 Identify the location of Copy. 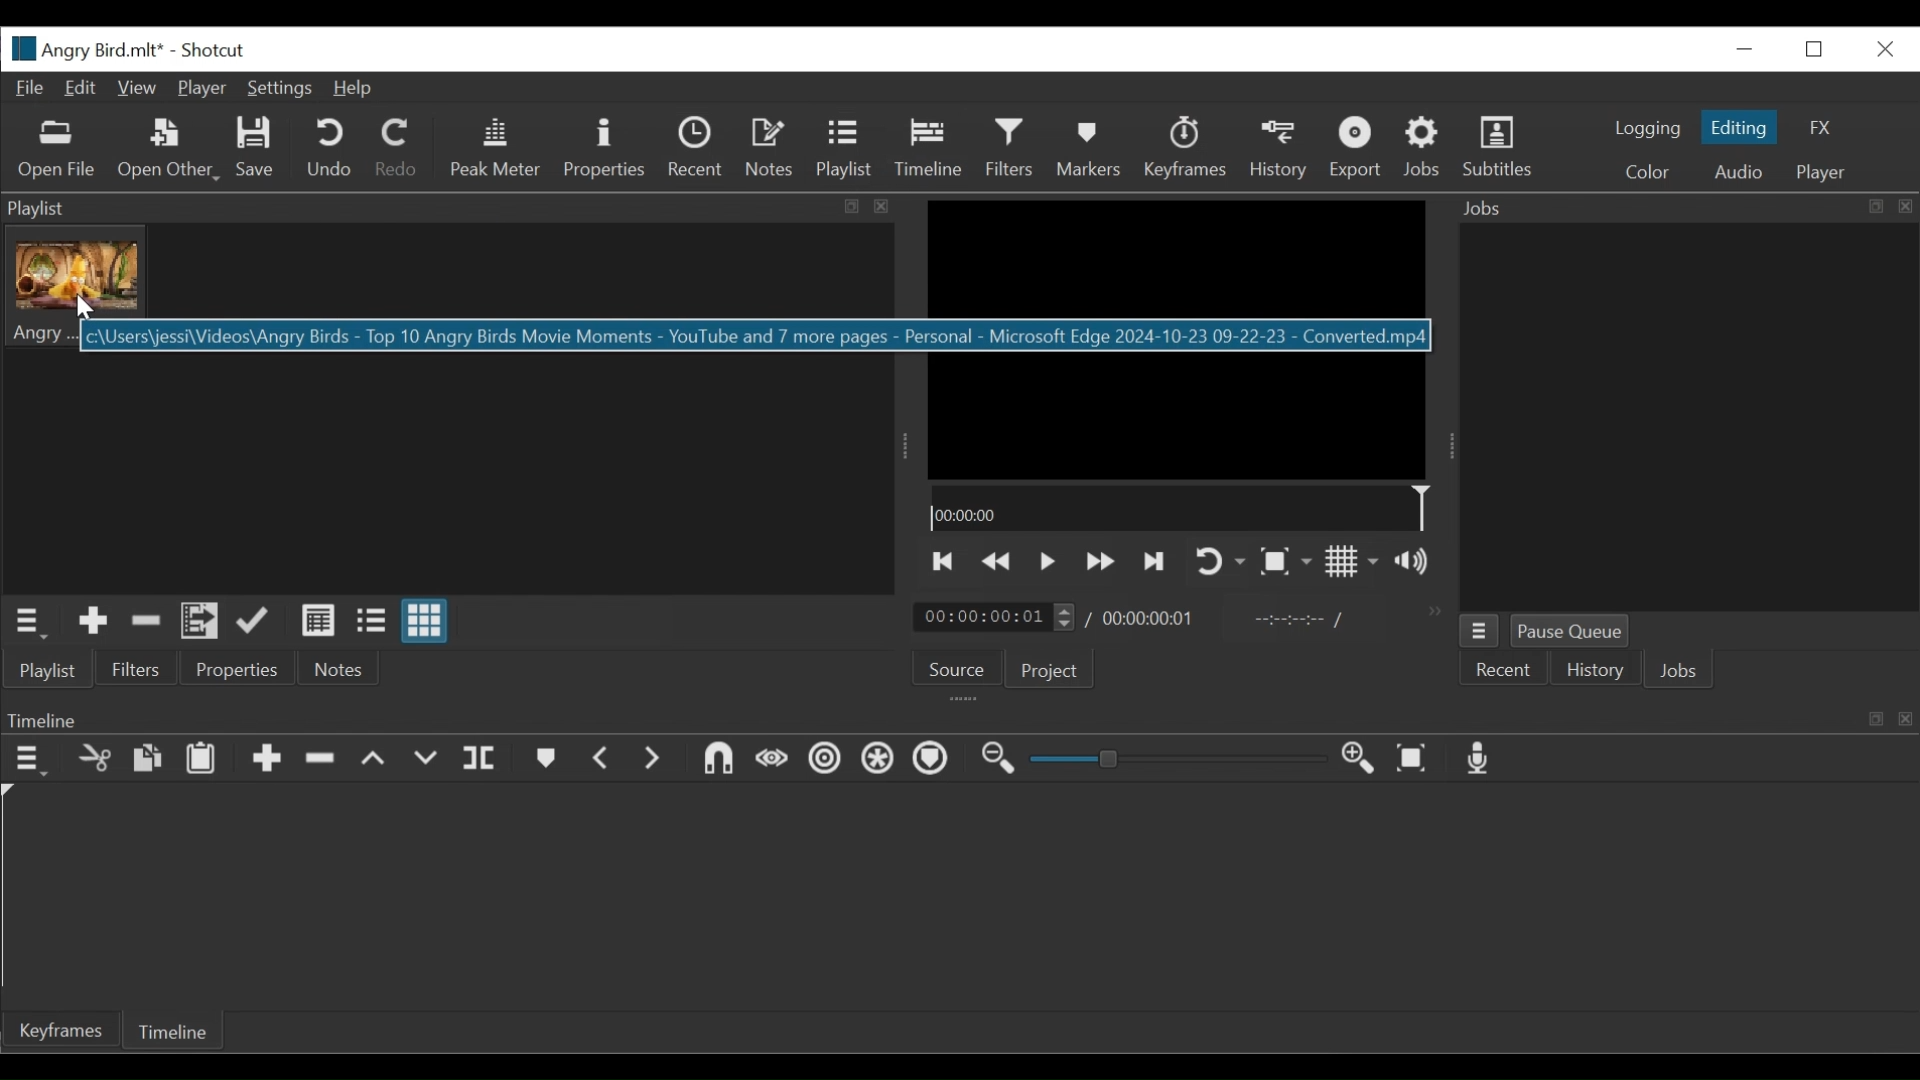
(146, 757).